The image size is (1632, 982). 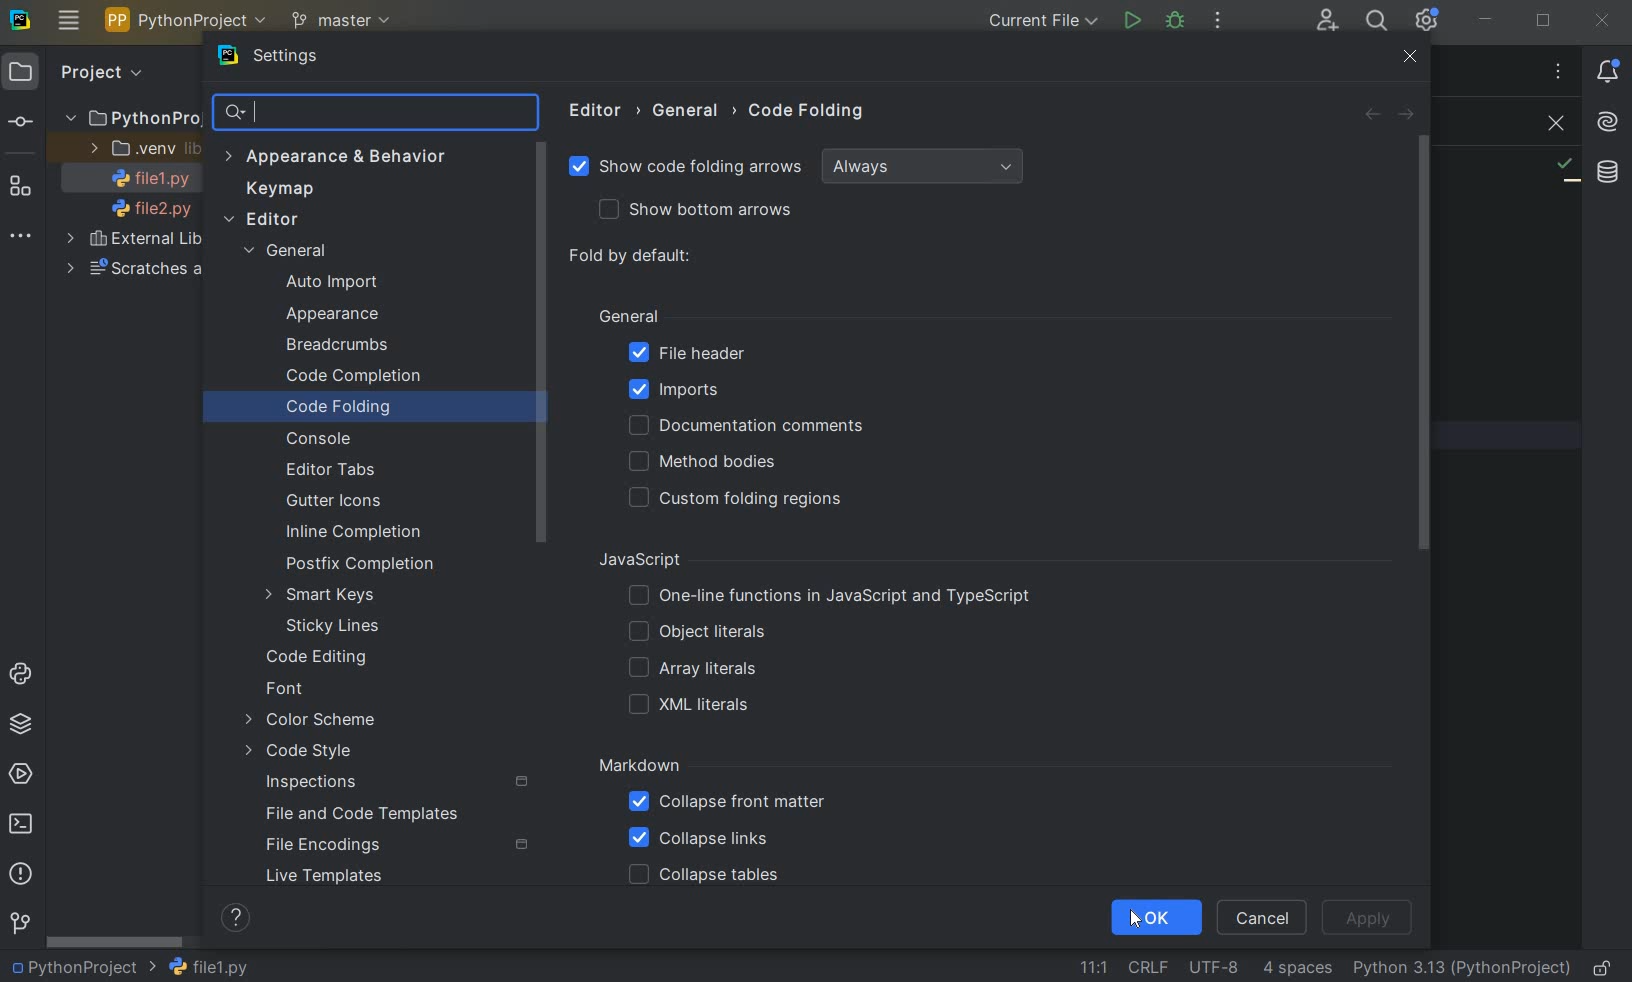 I want to click on Cursor Position, so click(x=1136, y=922).